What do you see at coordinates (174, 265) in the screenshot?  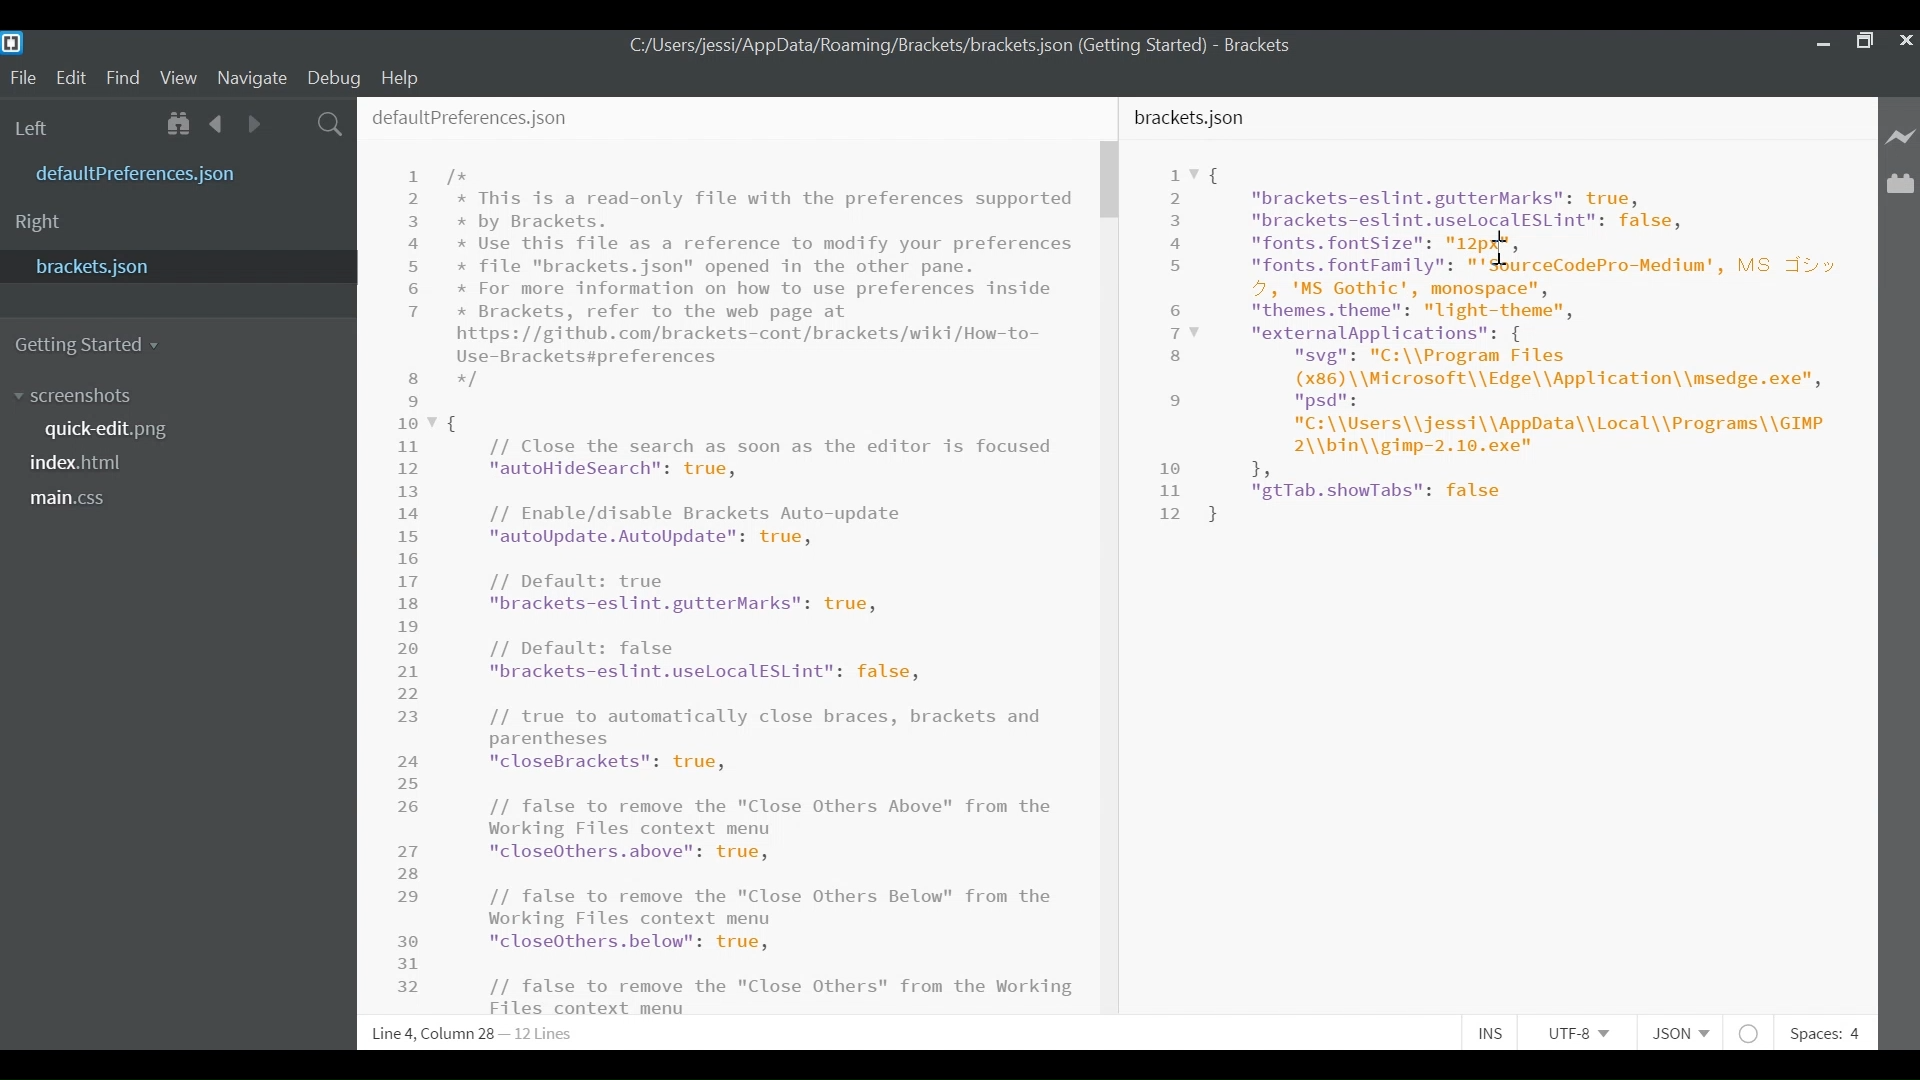 I see `bracket.json` at bounding box center [174, 265].